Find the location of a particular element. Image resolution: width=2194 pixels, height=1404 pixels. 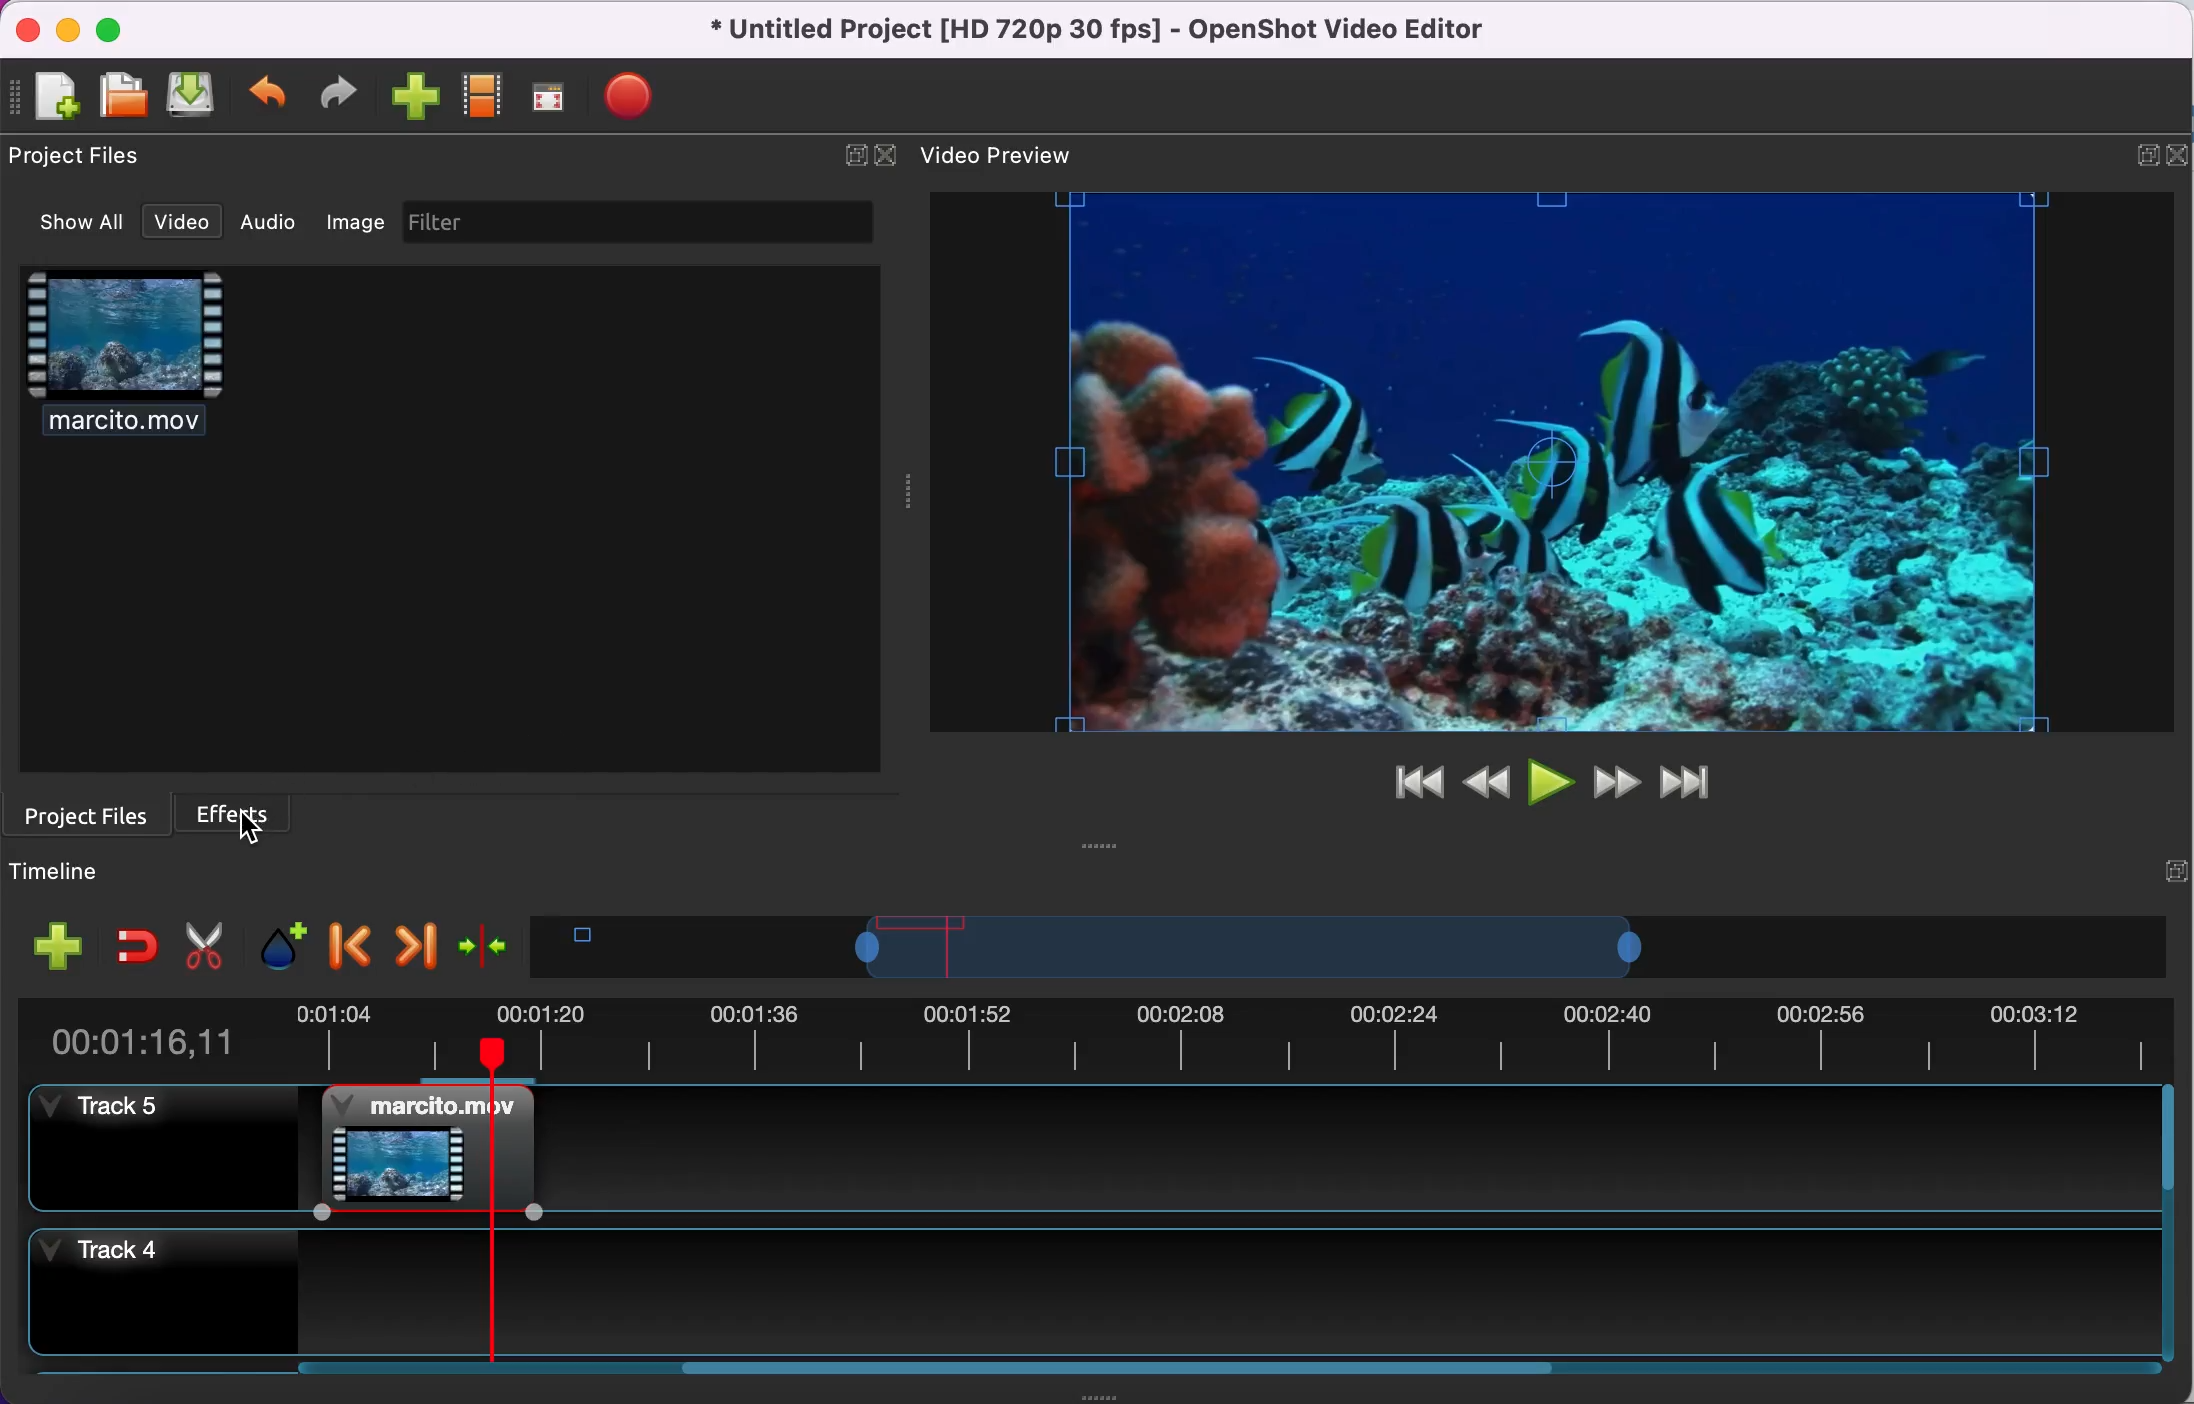

save file is located at coordinates (195, 97).